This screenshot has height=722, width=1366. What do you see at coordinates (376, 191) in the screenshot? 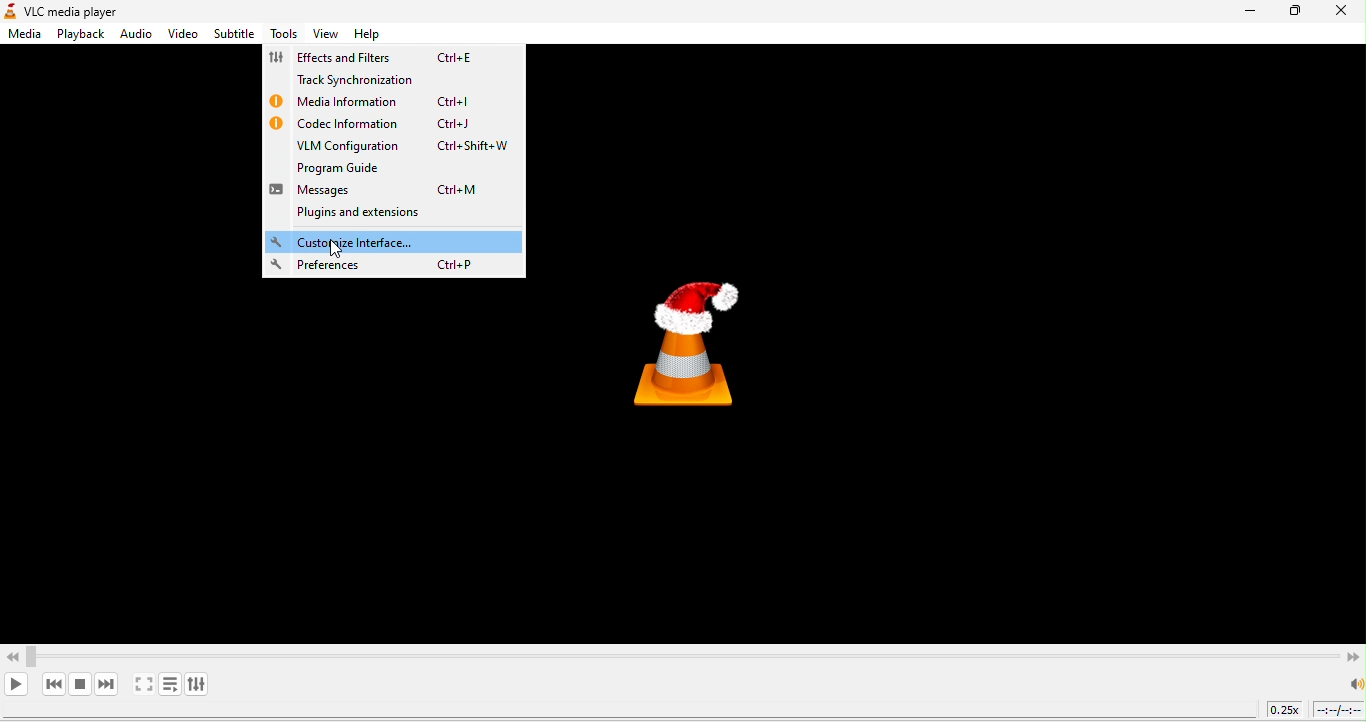
I see `messages` at bounding box center [376, 191].